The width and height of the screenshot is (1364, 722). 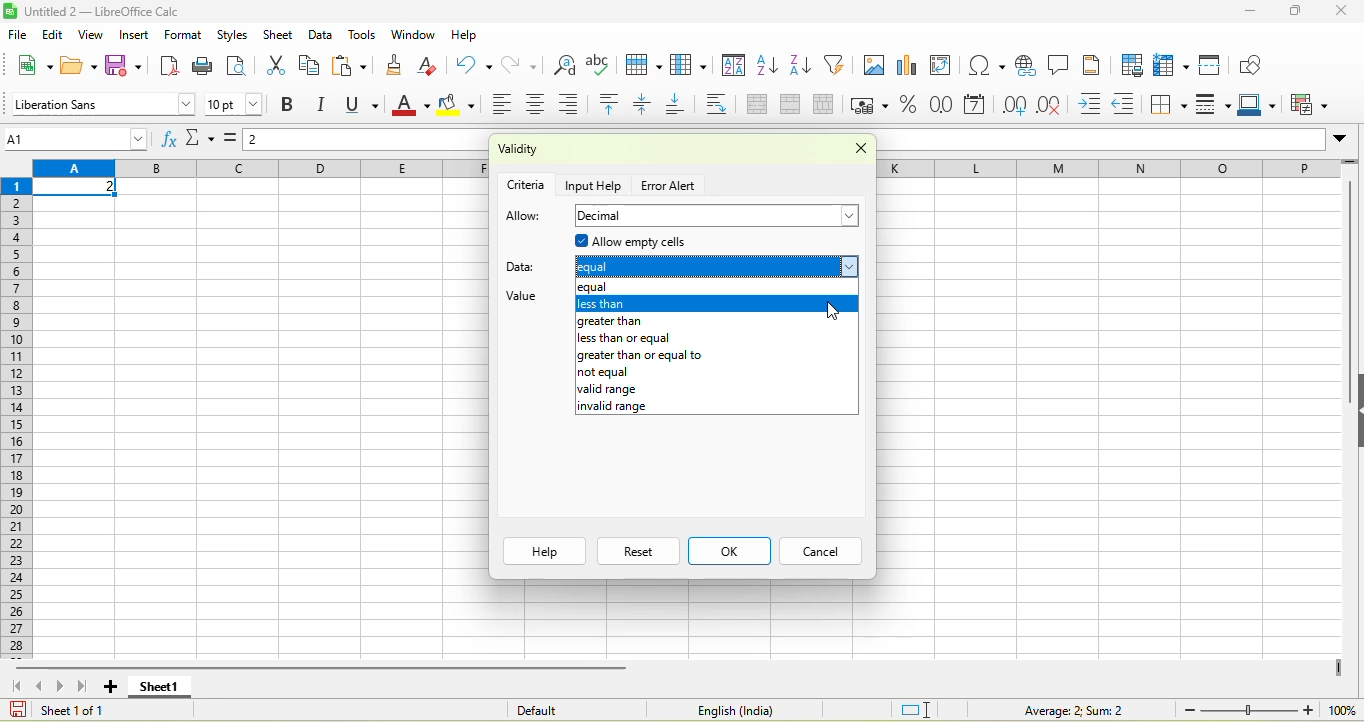 I want to click on error alert, so click(x=671, y=186).